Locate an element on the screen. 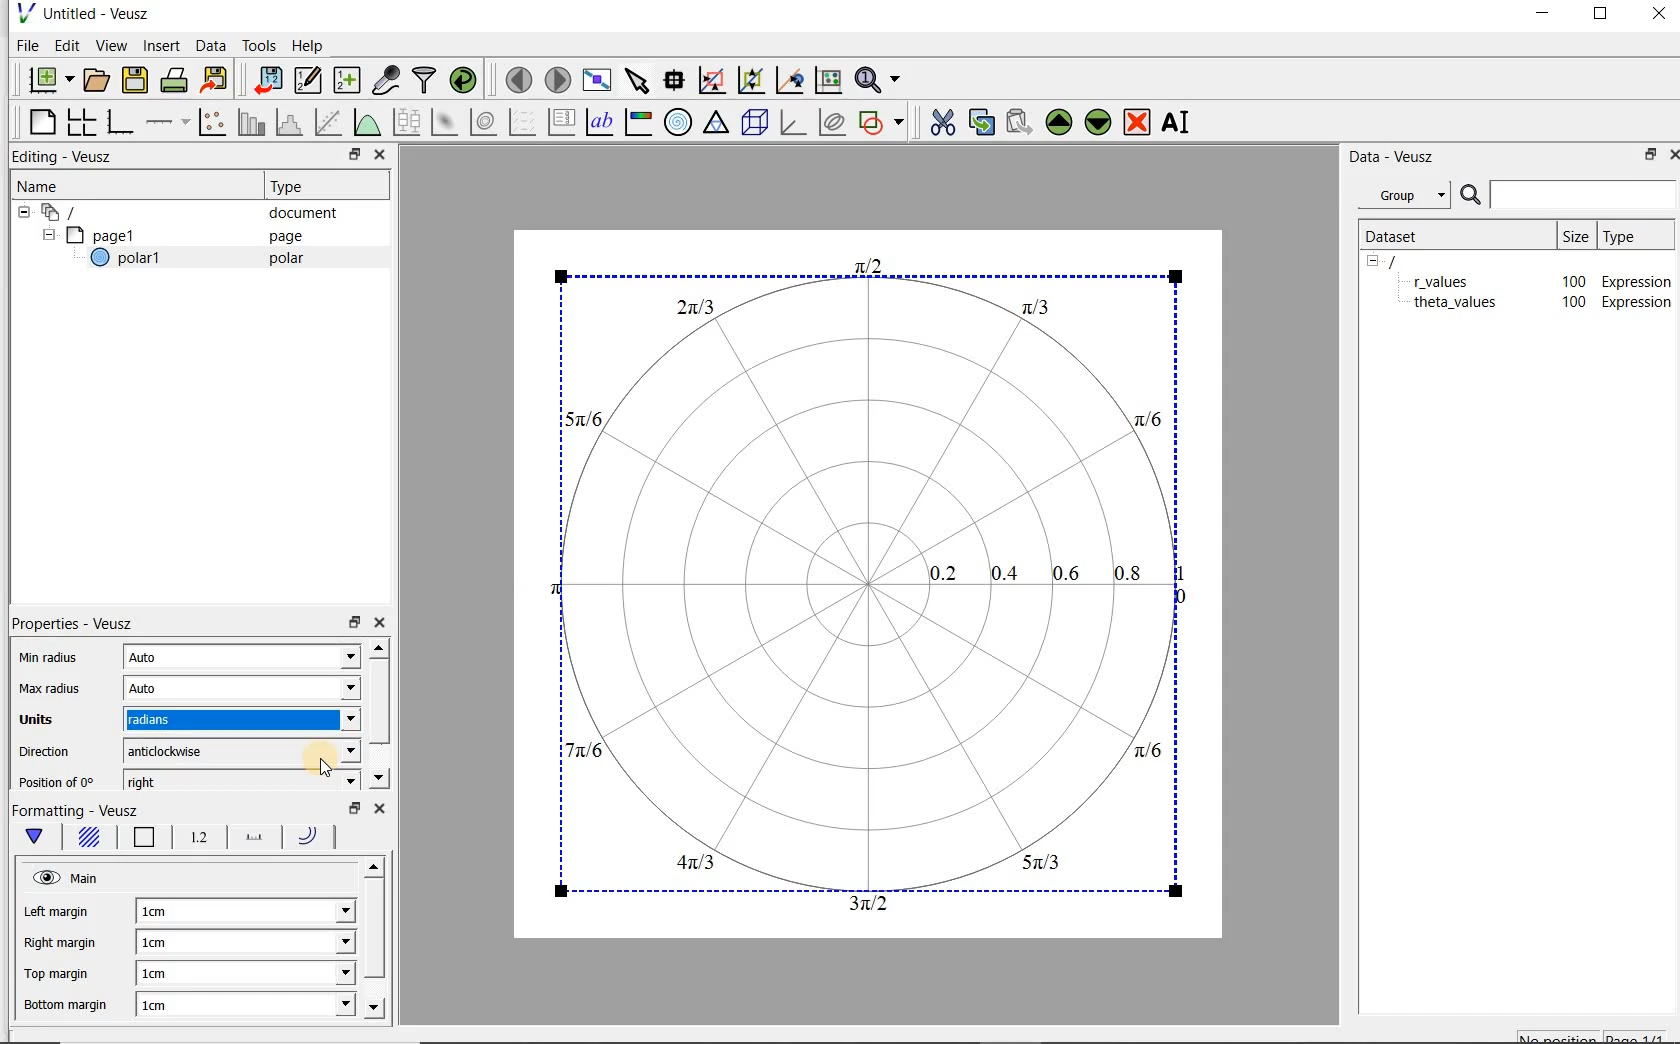 This screenshot has width=1680, height=1044. close is located at coordinates (381, 622).